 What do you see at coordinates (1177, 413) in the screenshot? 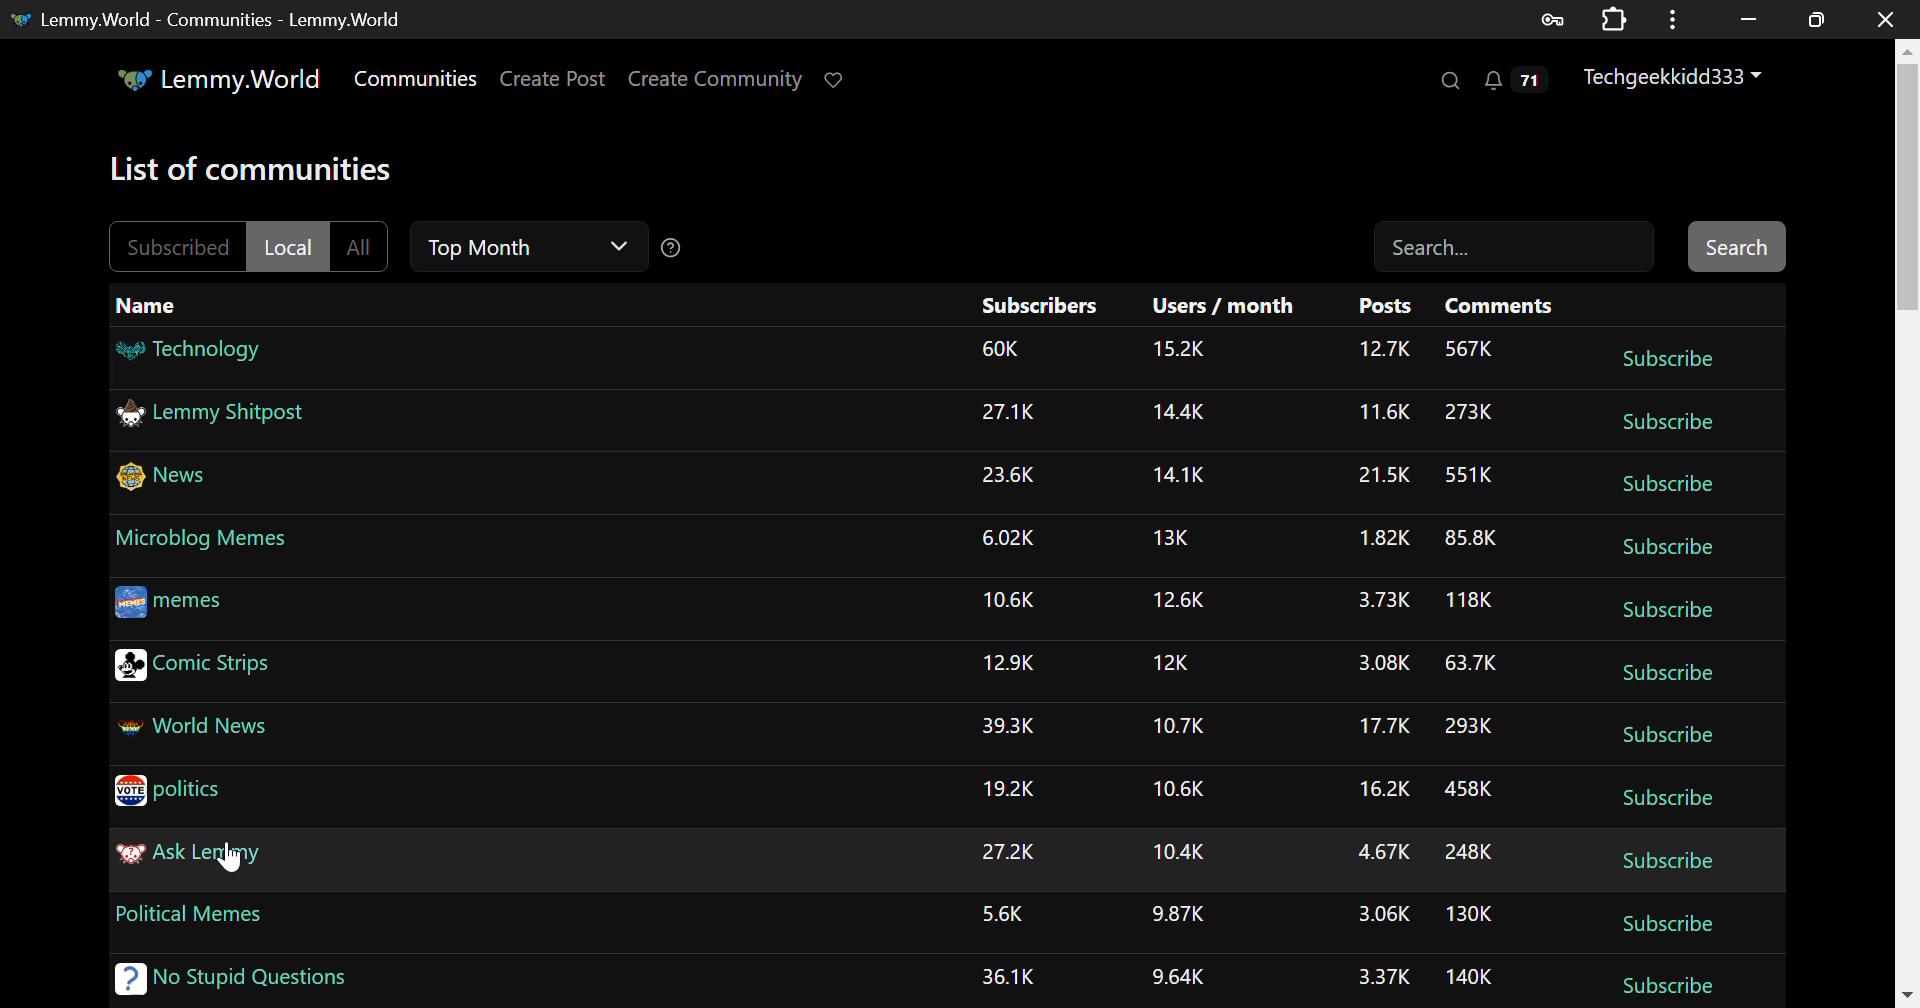
I see `Amount` at bounding box center [1177, 413].